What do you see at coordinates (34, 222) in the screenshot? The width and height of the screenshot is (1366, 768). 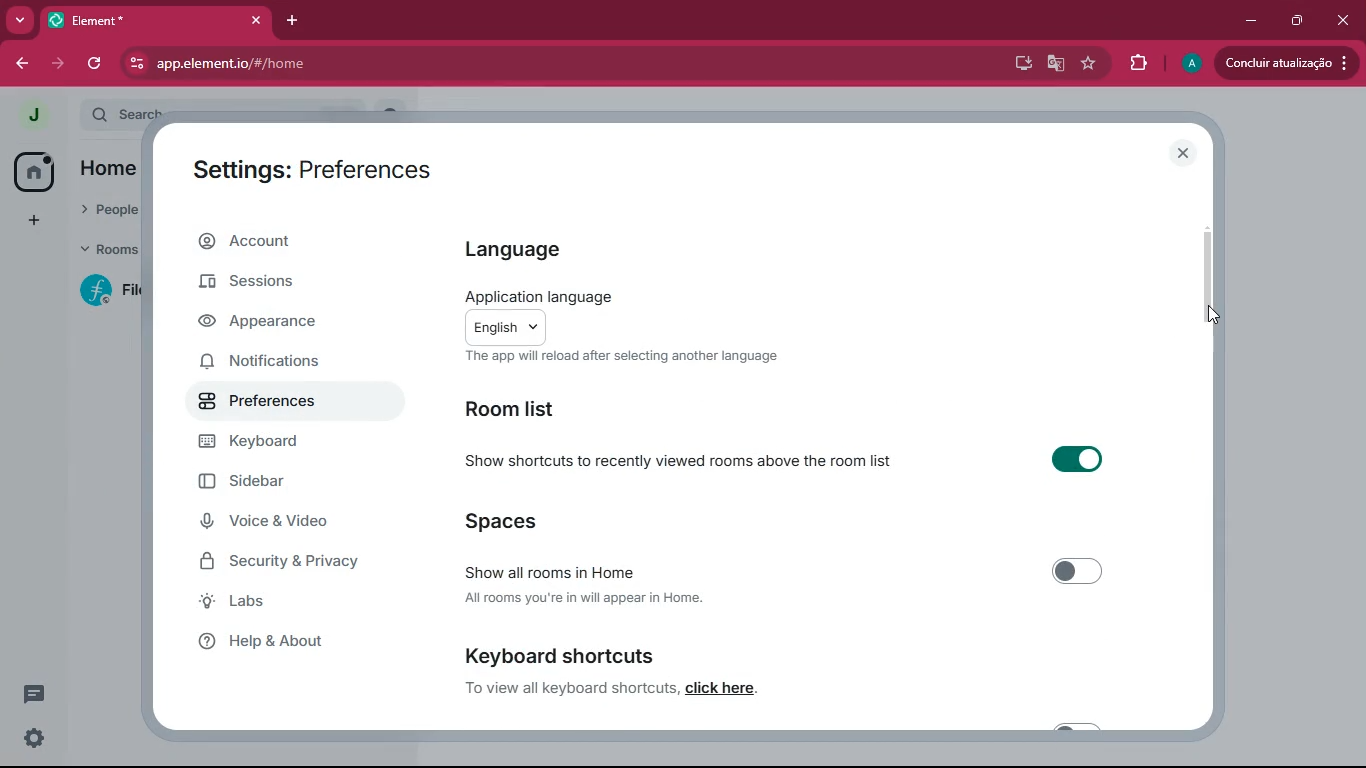 I see `more` at bounding box center [34, 222].